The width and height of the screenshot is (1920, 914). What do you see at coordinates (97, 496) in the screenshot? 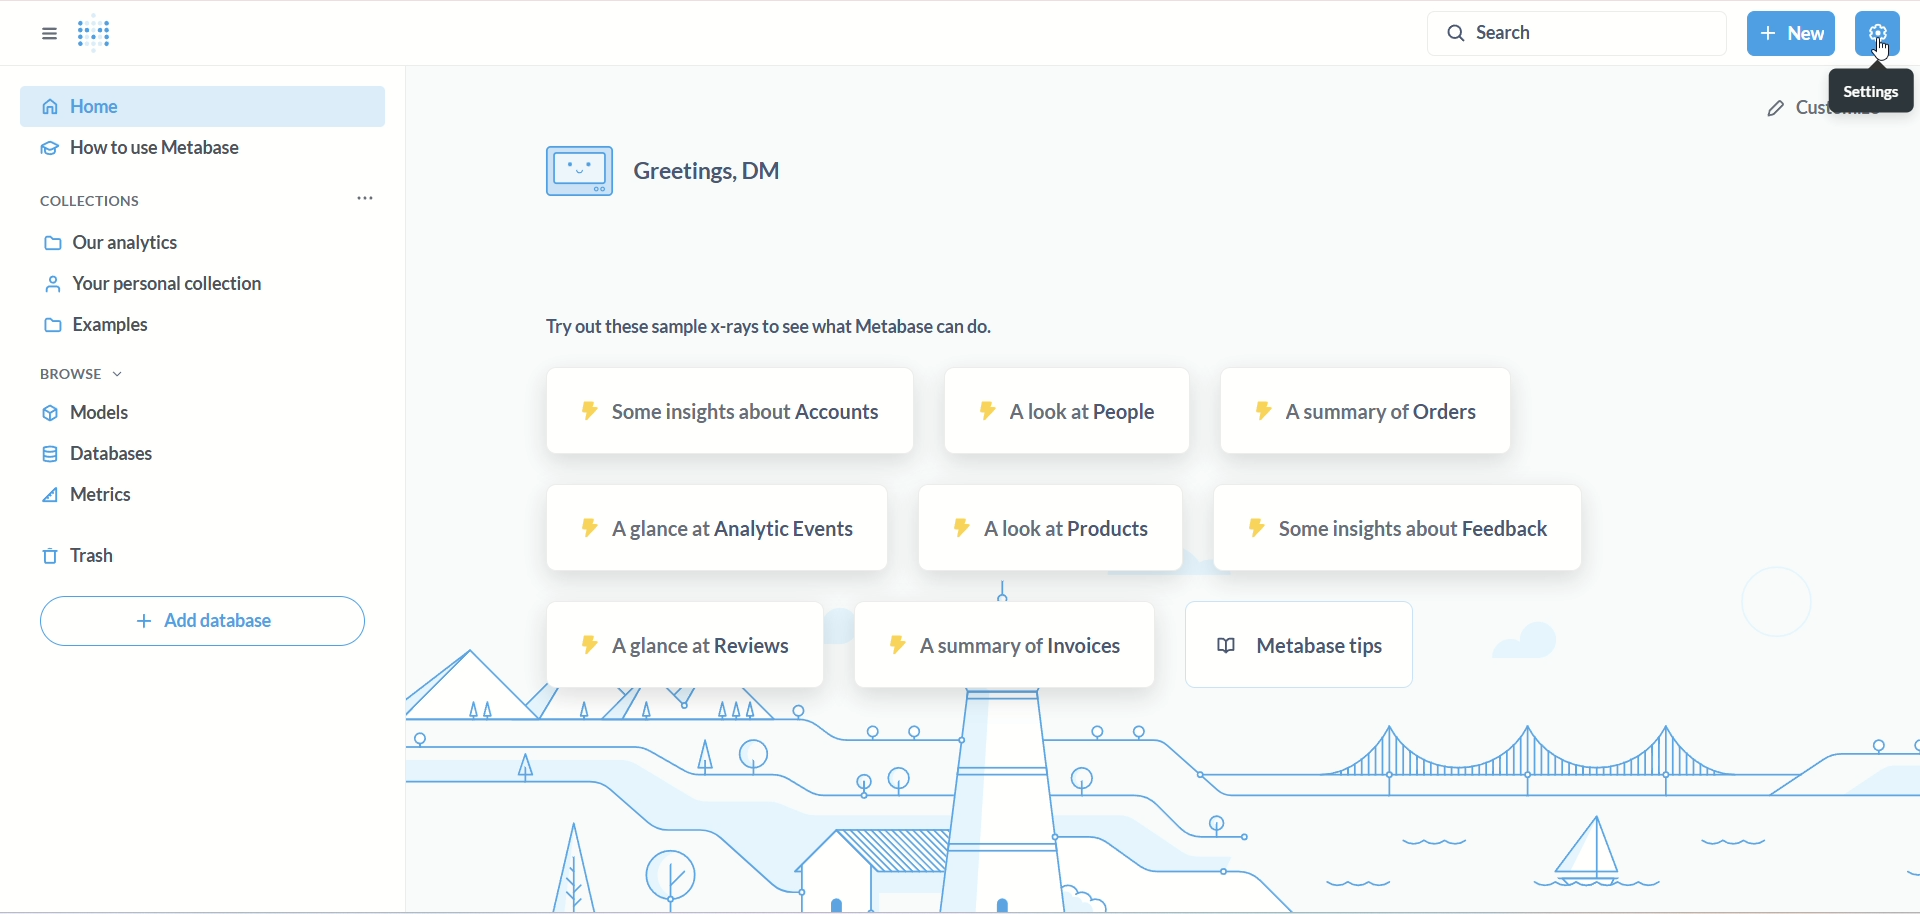
I see `metrics` at bounding box center [97, 496].